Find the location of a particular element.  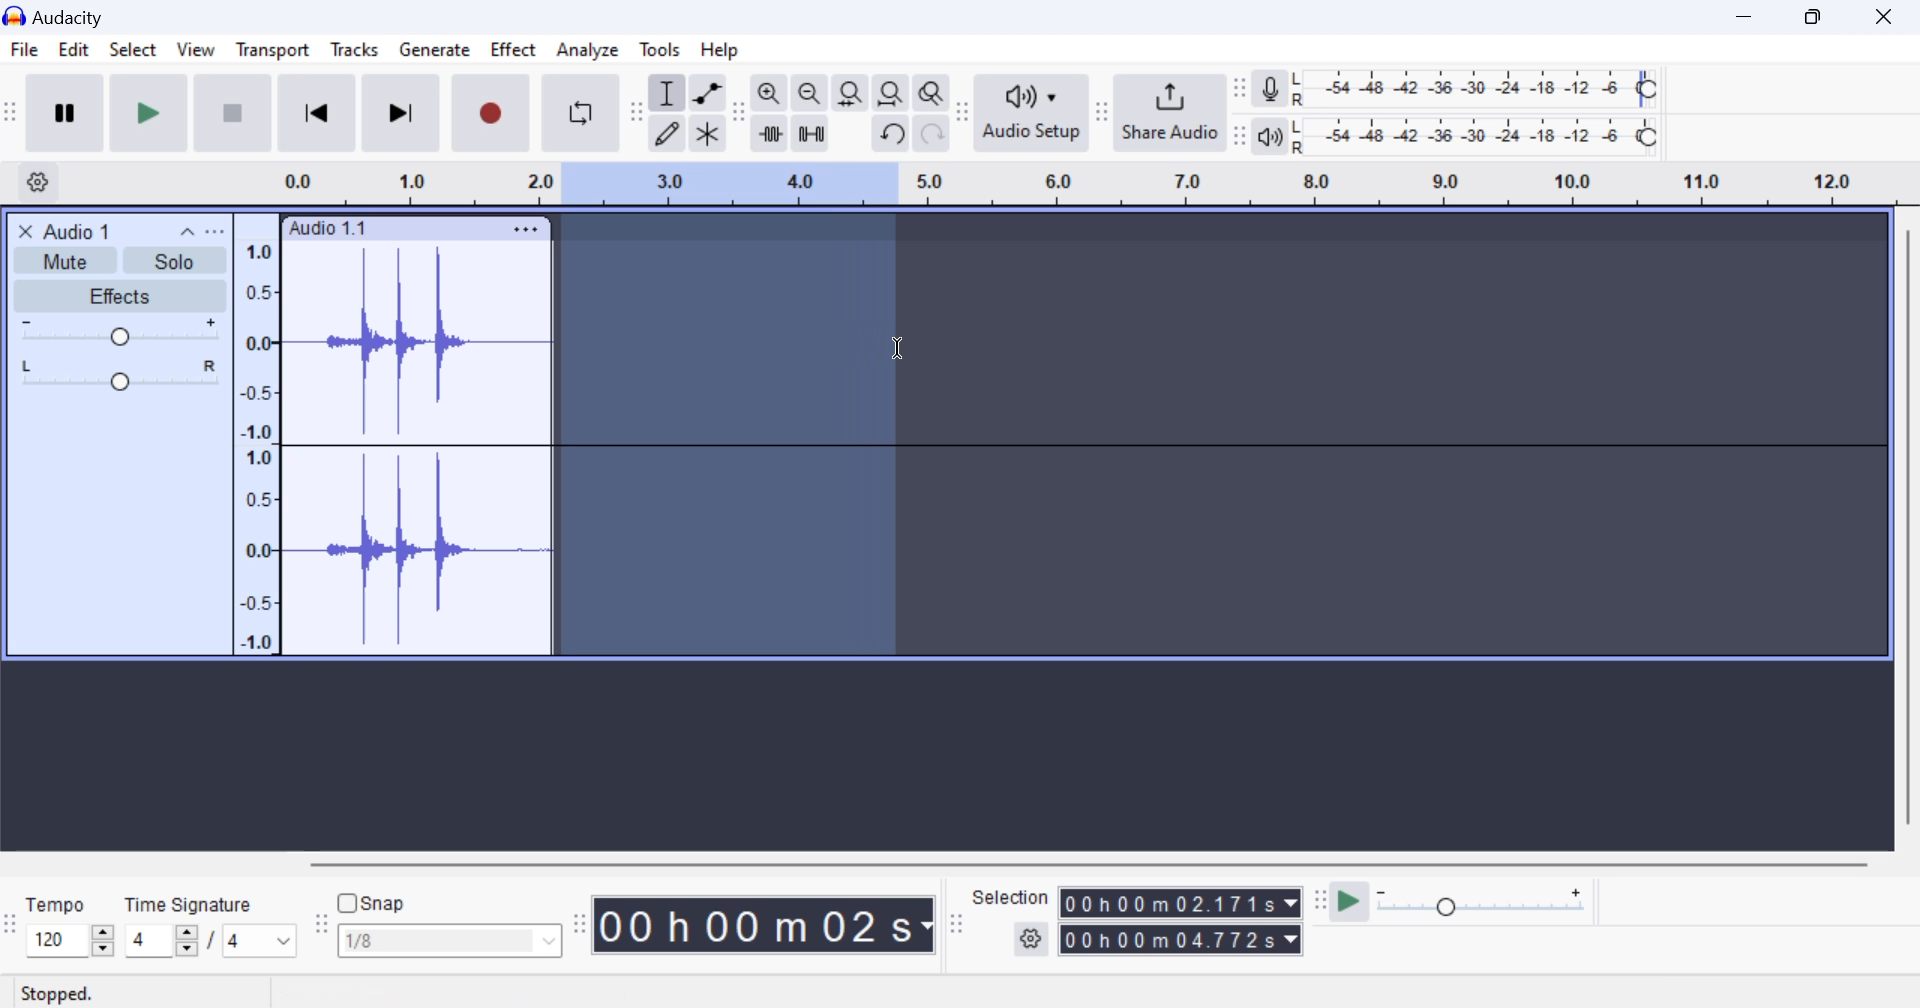

Max time signature options is located at coordinates (260, 942).